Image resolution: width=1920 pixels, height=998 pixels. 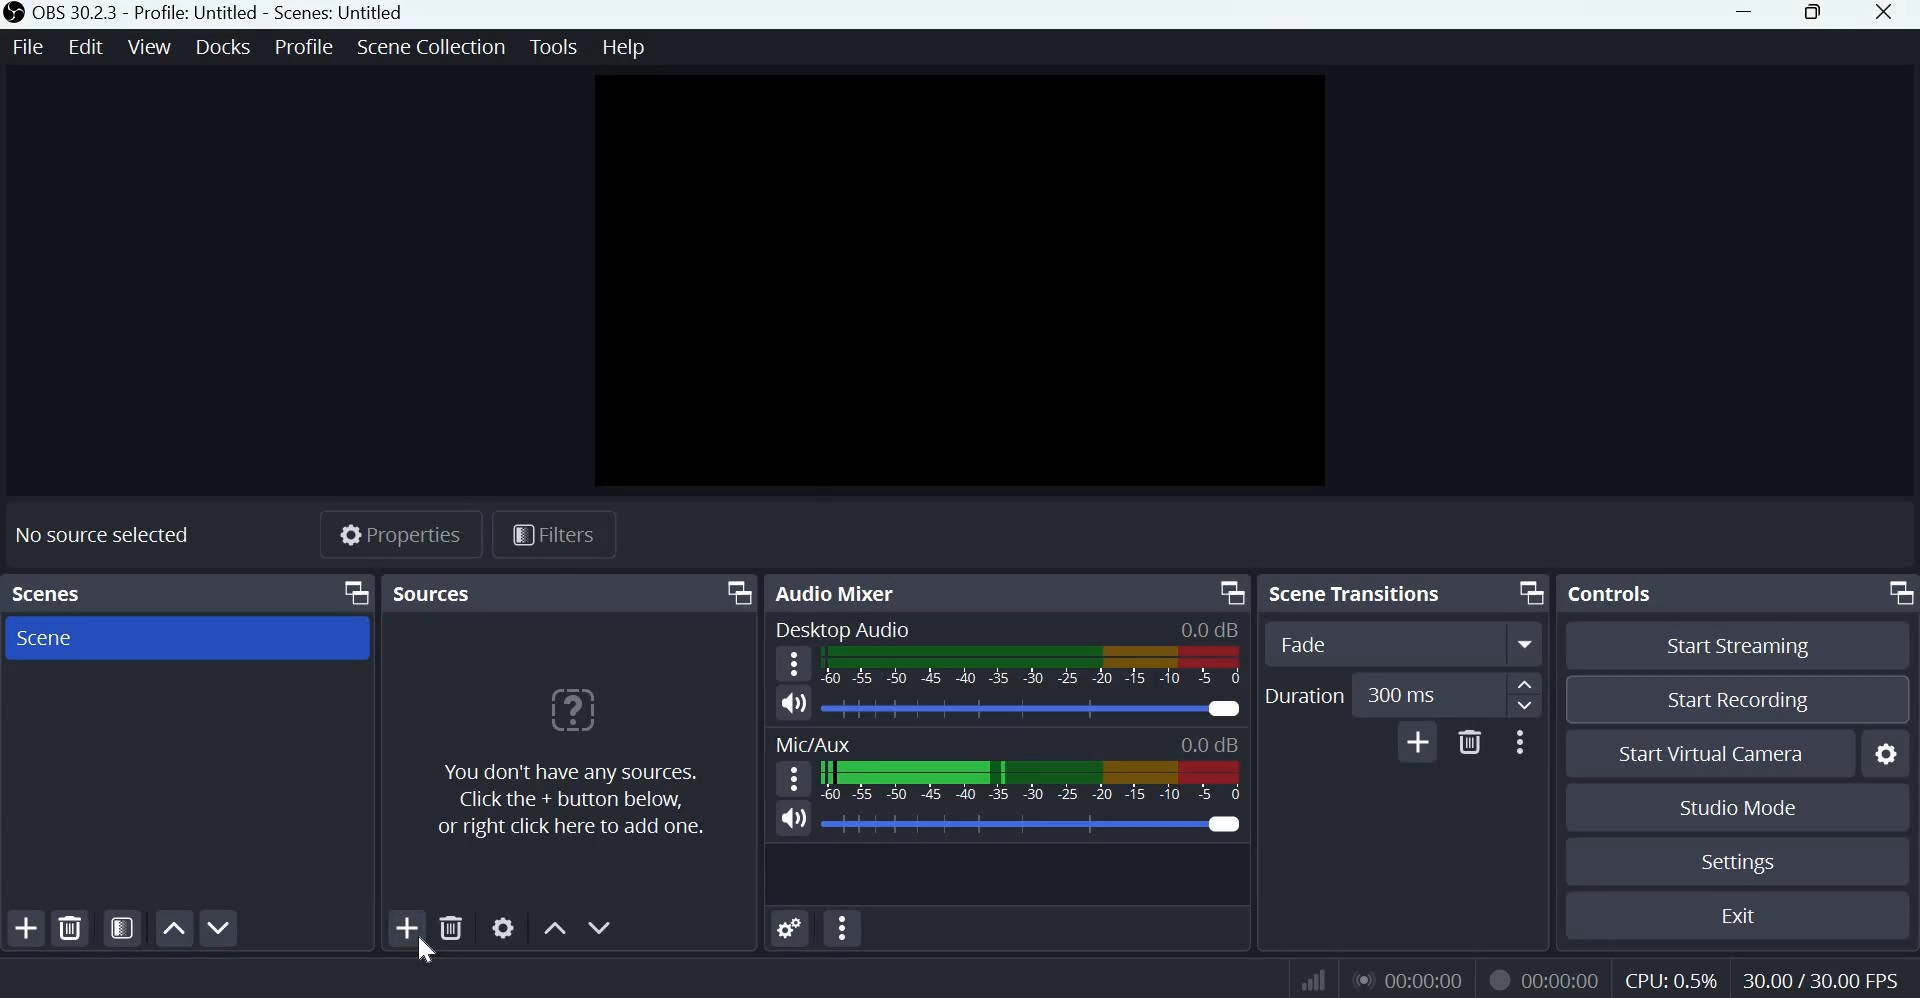 What do you see at coordinates (1234, 592) in the screenshot?
I see `Dock Options icon` at bounding box center [1234, 592].